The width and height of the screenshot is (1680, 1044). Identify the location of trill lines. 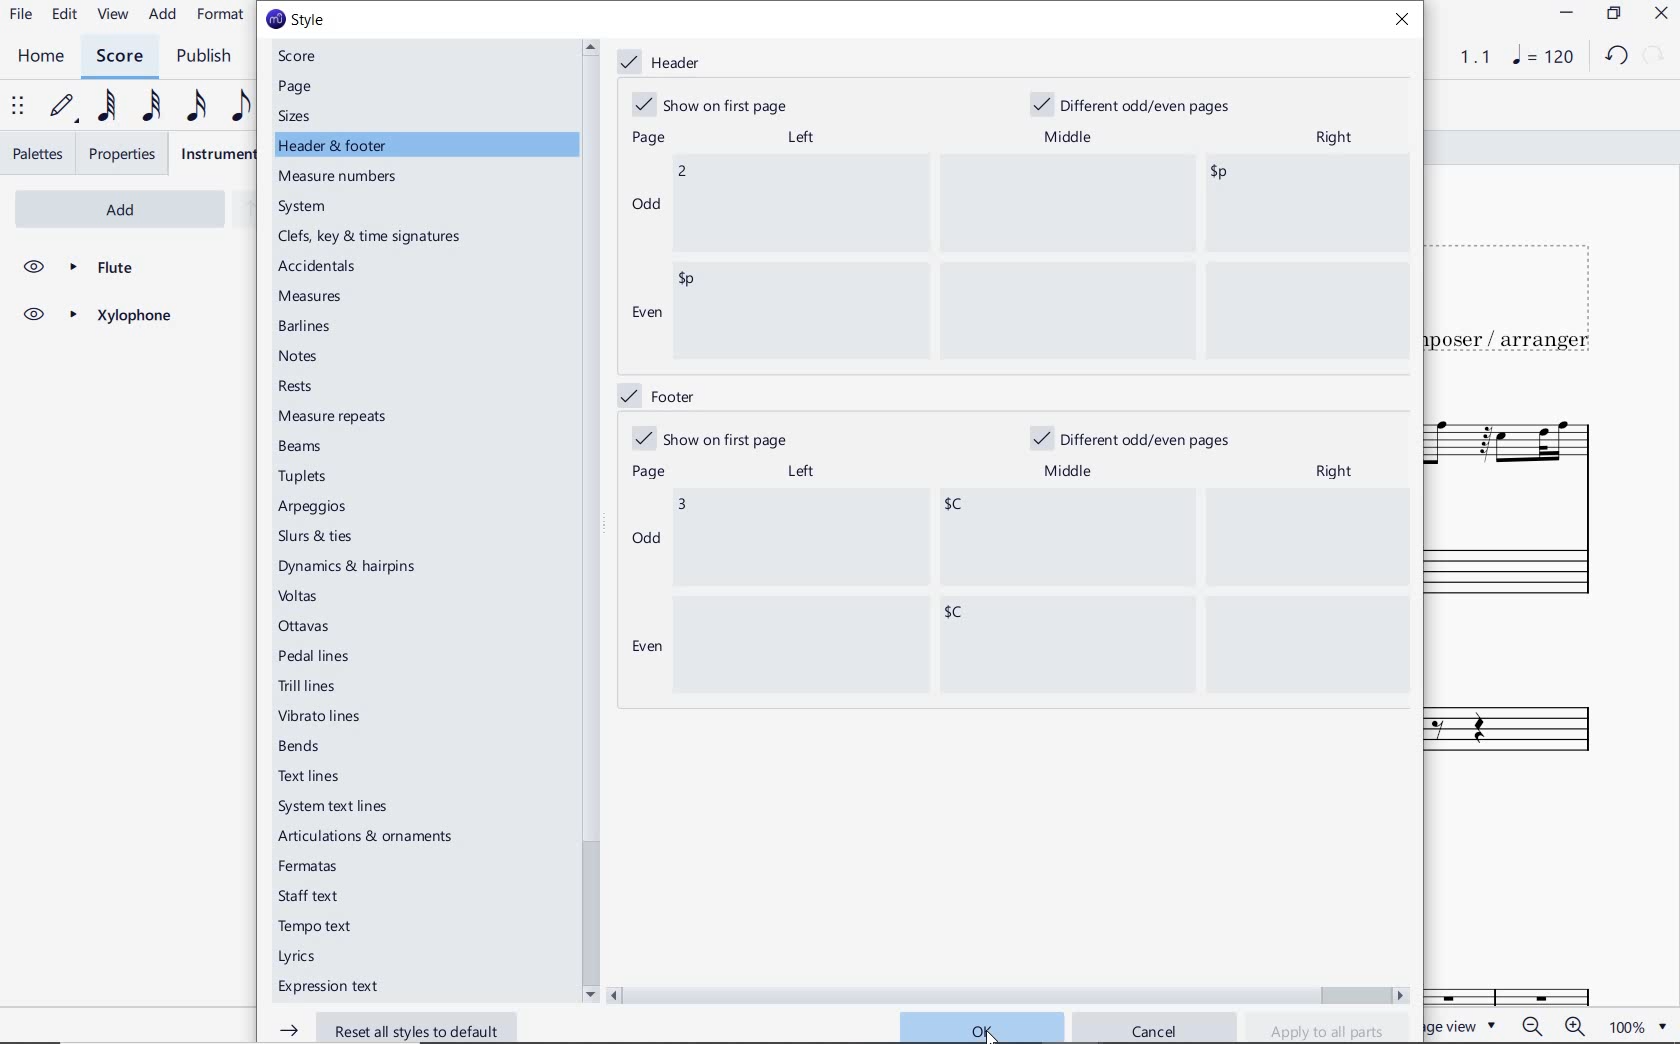
(308, 686).